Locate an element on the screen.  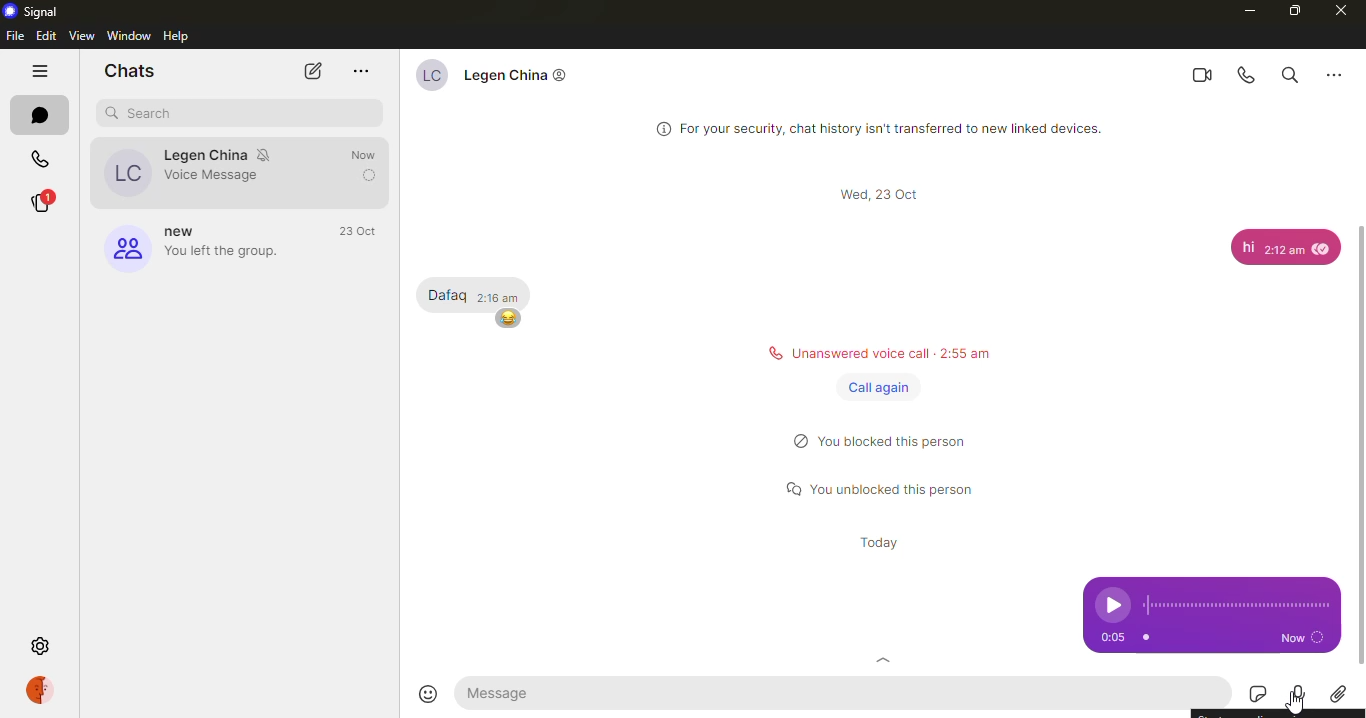
message is located at coordinates (1286, 247).